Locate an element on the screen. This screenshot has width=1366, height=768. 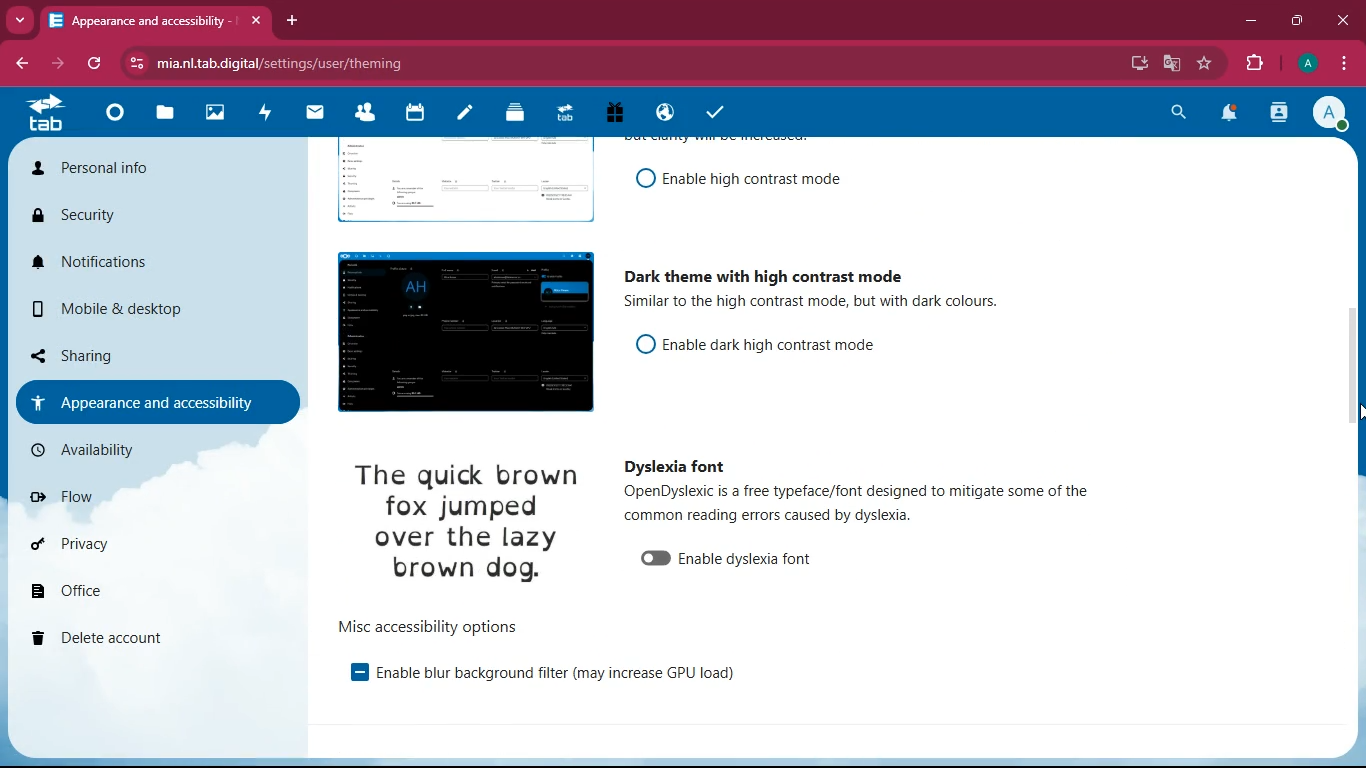
personal info is located at coordinates (137, 170).